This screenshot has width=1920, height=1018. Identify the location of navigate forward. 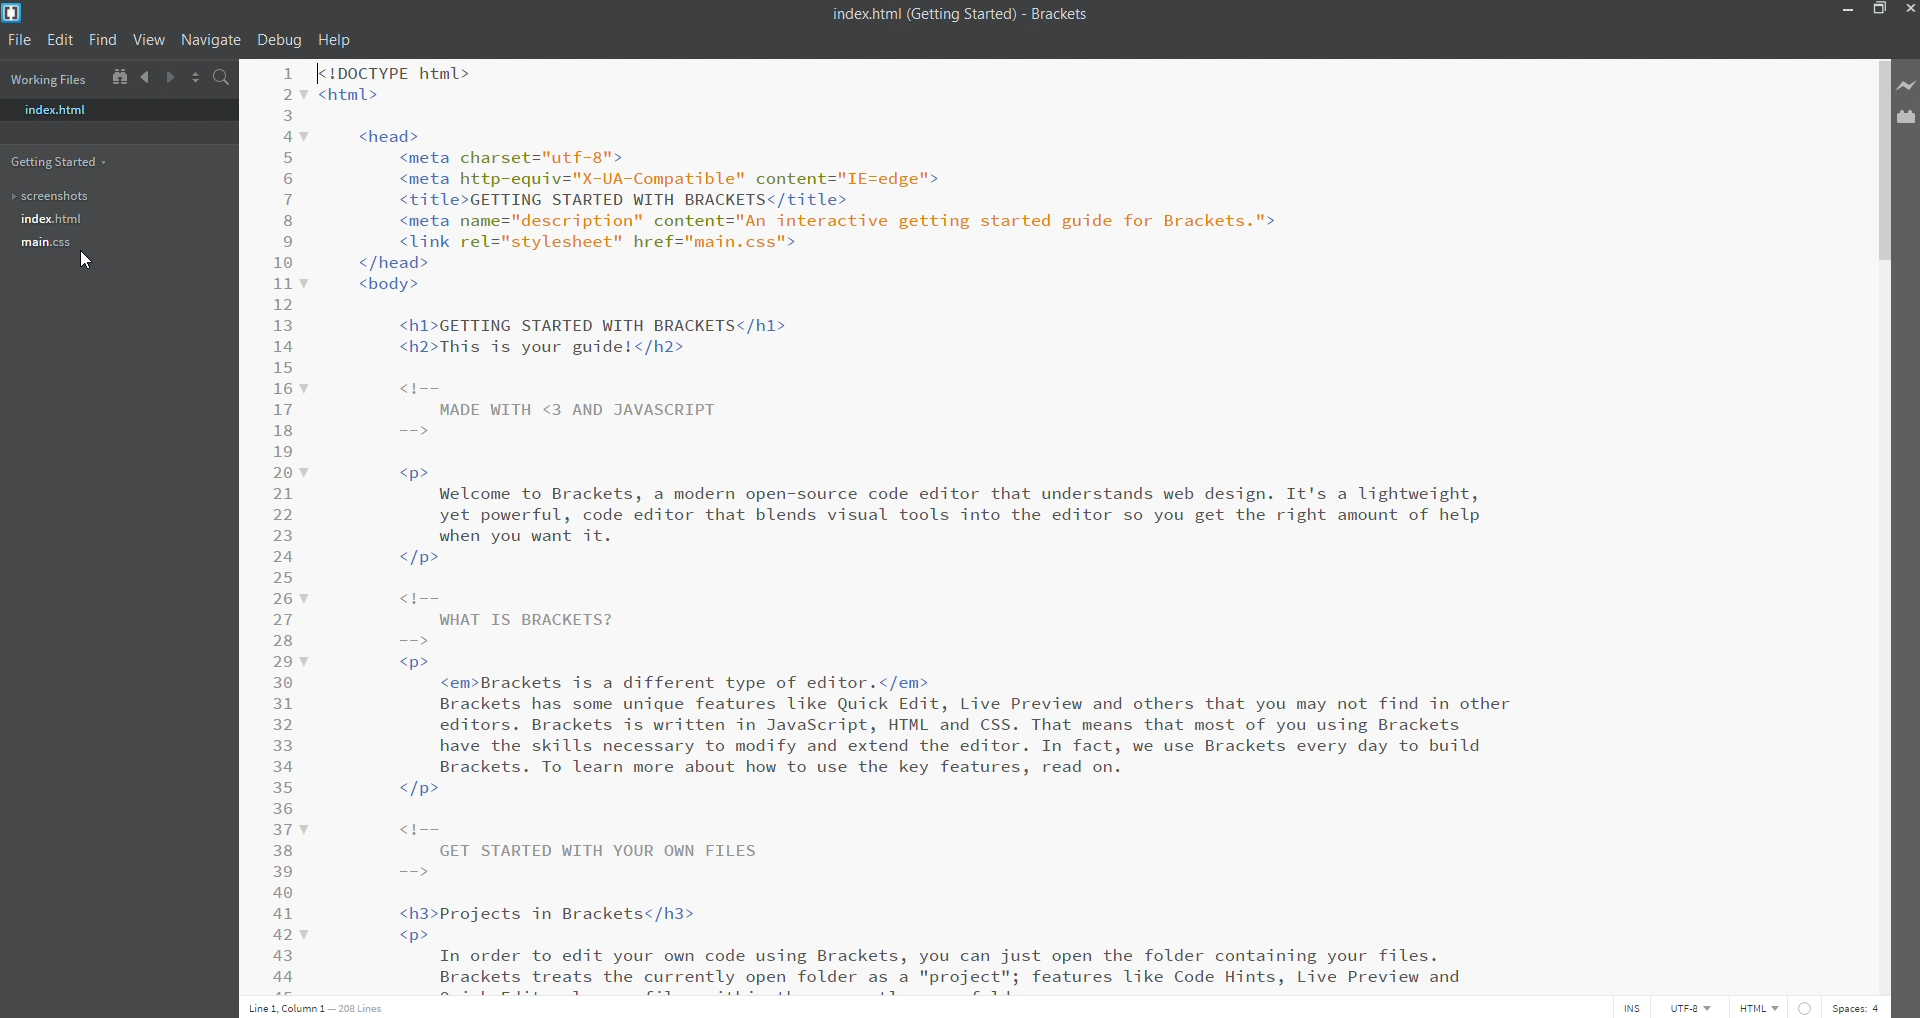
(169, 79).